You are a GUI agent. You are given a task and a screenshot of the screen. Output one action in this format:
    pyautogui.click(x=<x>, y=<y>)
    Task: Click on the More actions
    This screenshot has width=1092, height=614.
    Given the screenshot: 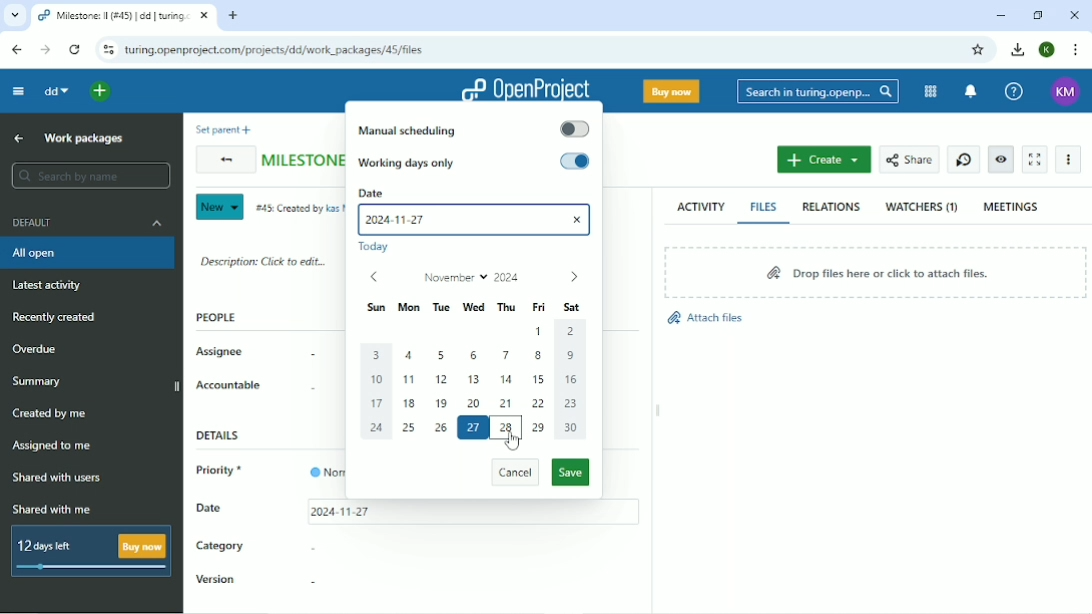 What is the action you would take?
    pyautogui.click(x=1069, y=159)
    